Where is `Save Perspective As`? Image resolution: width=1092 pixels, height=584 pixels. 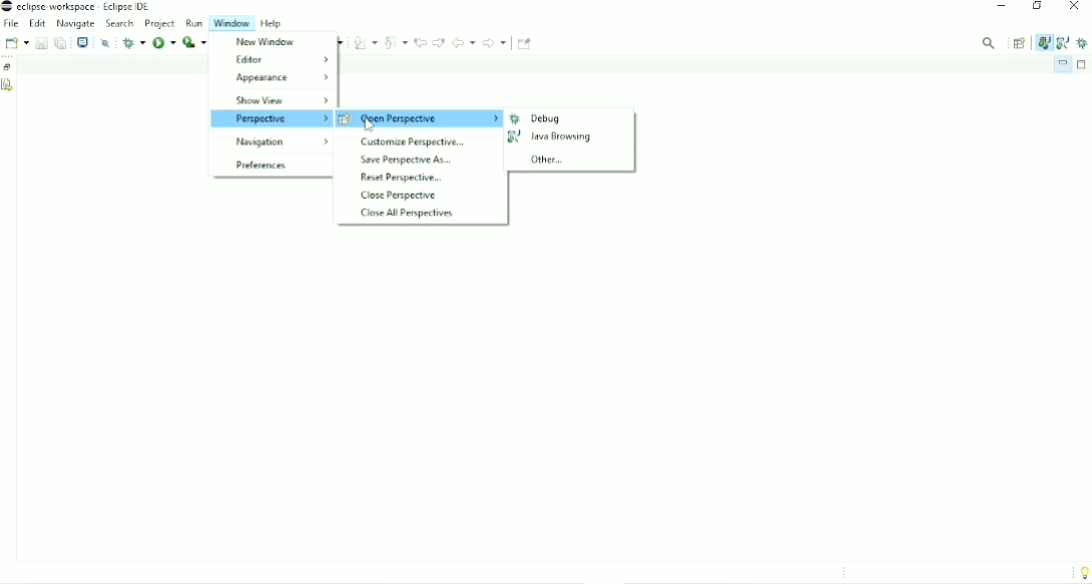
Save Perspective As is located at coordinates (406, 160).